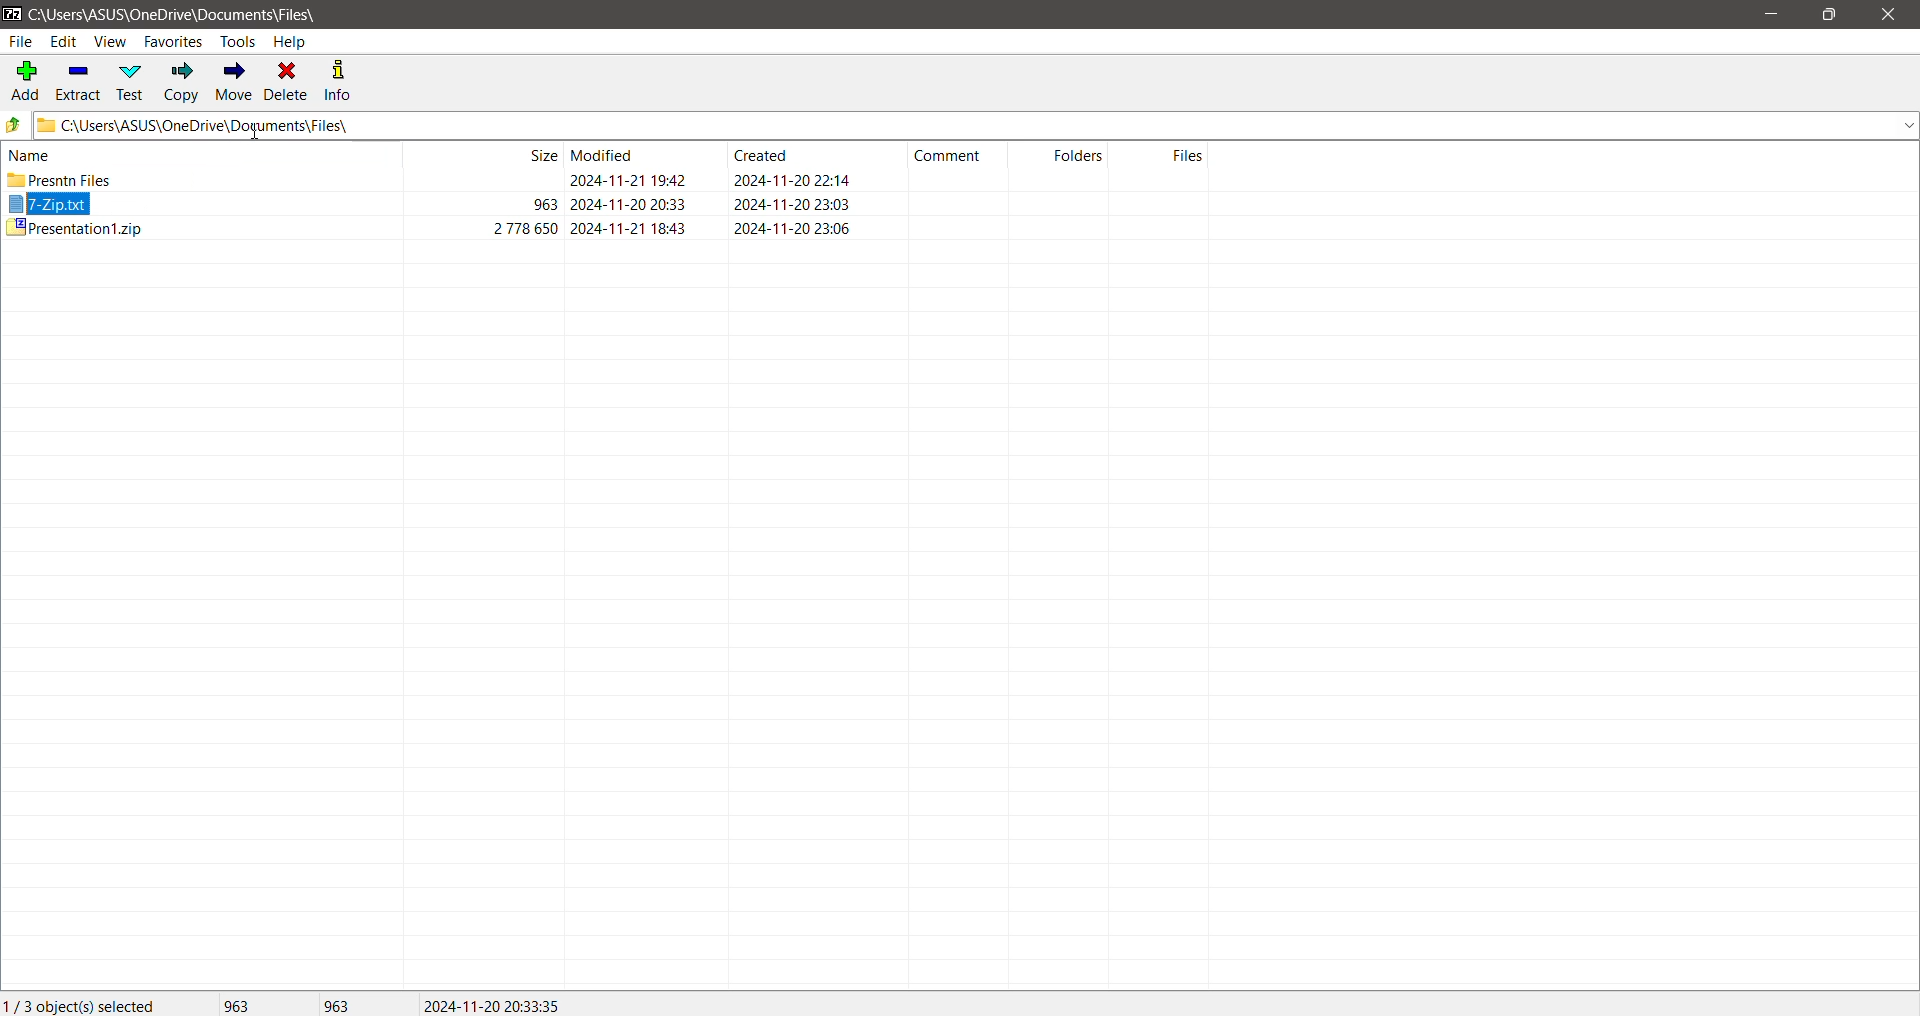 This screenshot has height=1016, width=1920. Describe the element at coordinates (975, 126) in the screenshot. I see `Current Folder Path` at that location.